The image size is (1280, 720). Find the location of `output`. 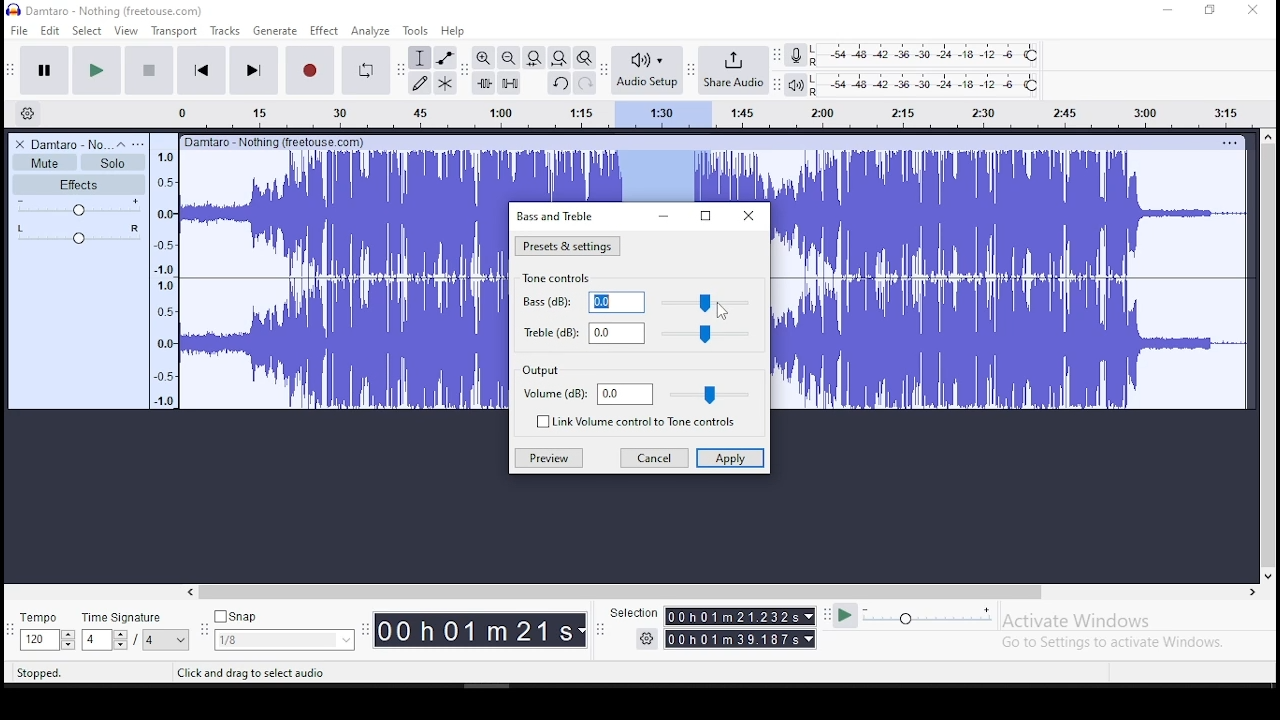

output is located at coordinates (541, 372).